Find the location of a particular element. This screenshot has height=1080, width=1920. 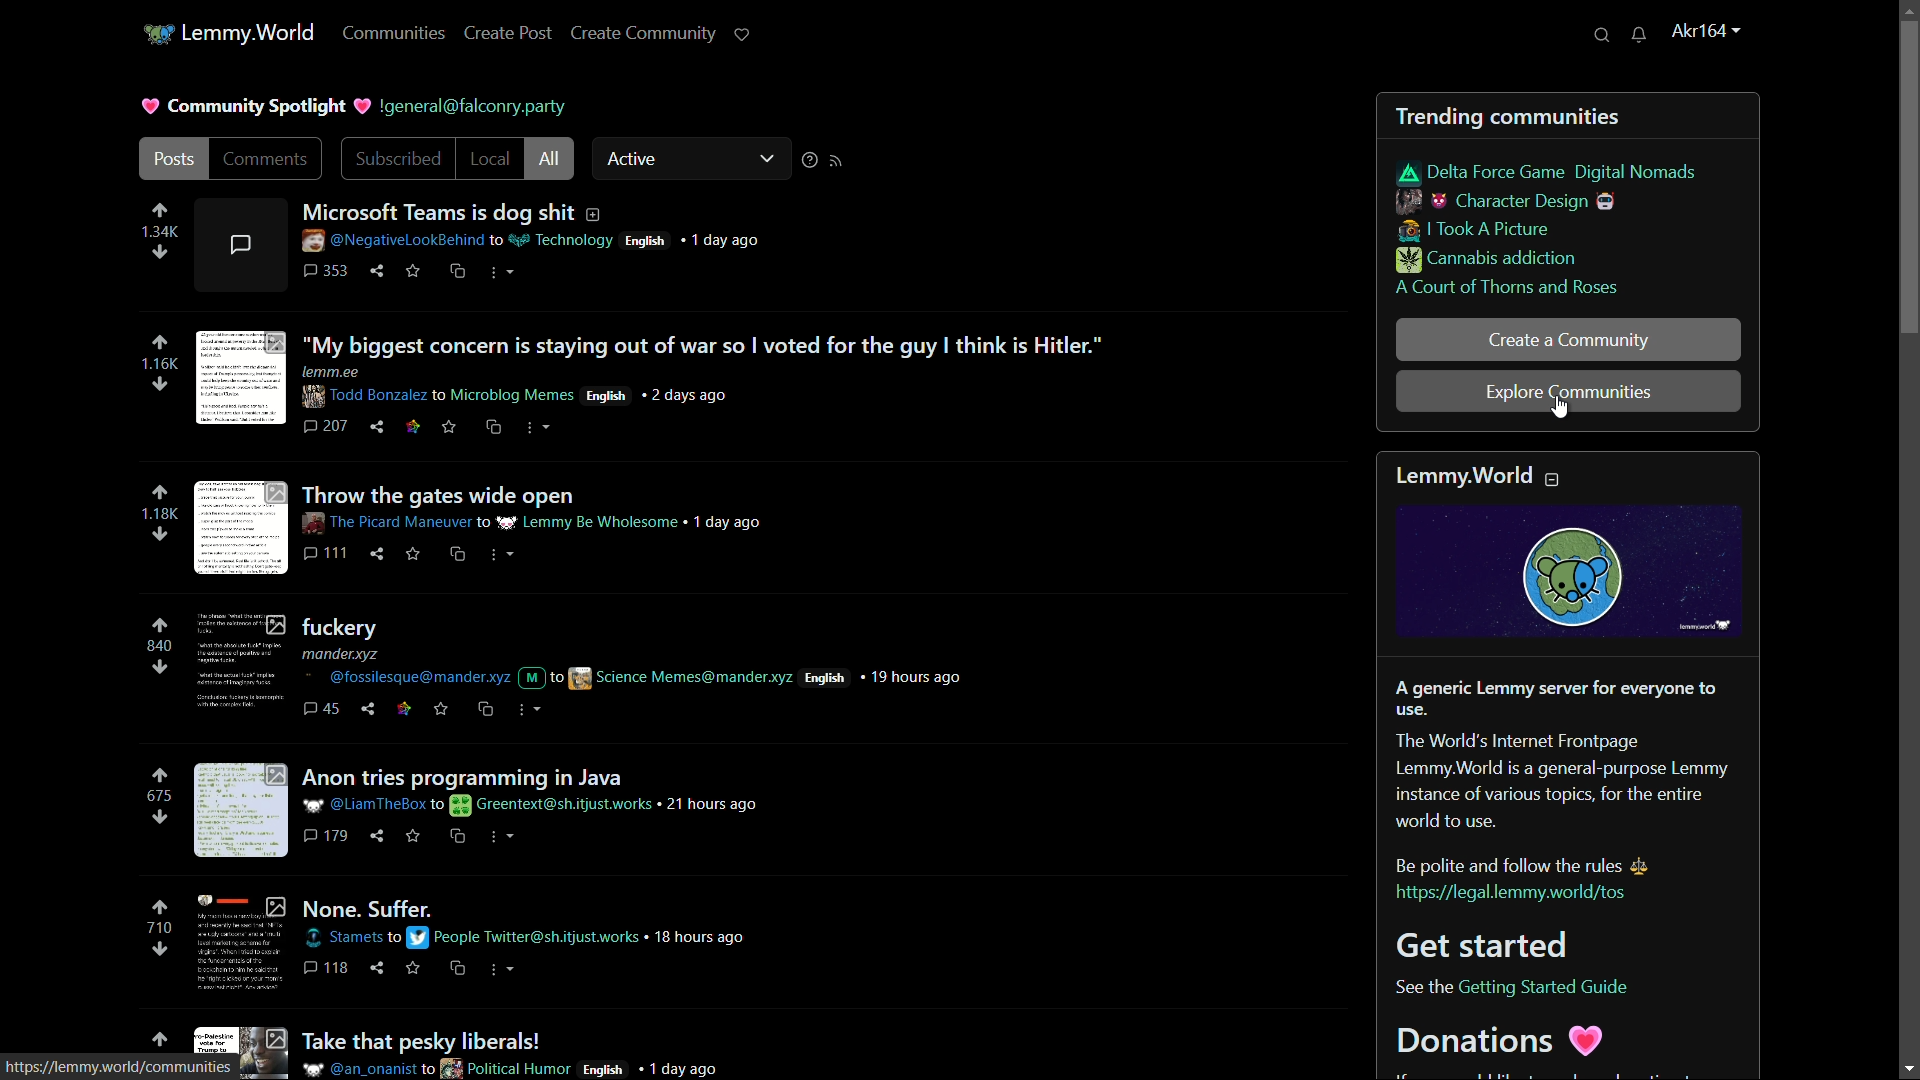

all is located at coordinates (549, 157).